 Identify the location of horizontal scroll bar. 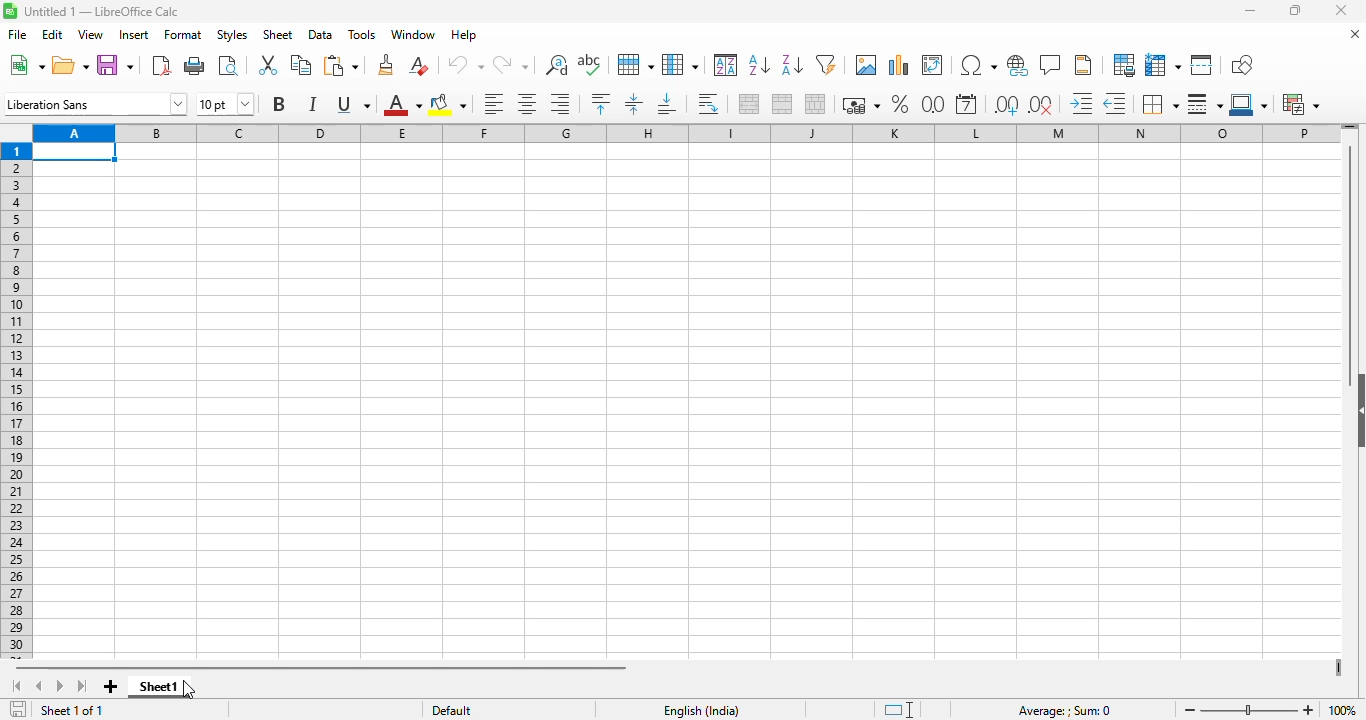
(324, 669).